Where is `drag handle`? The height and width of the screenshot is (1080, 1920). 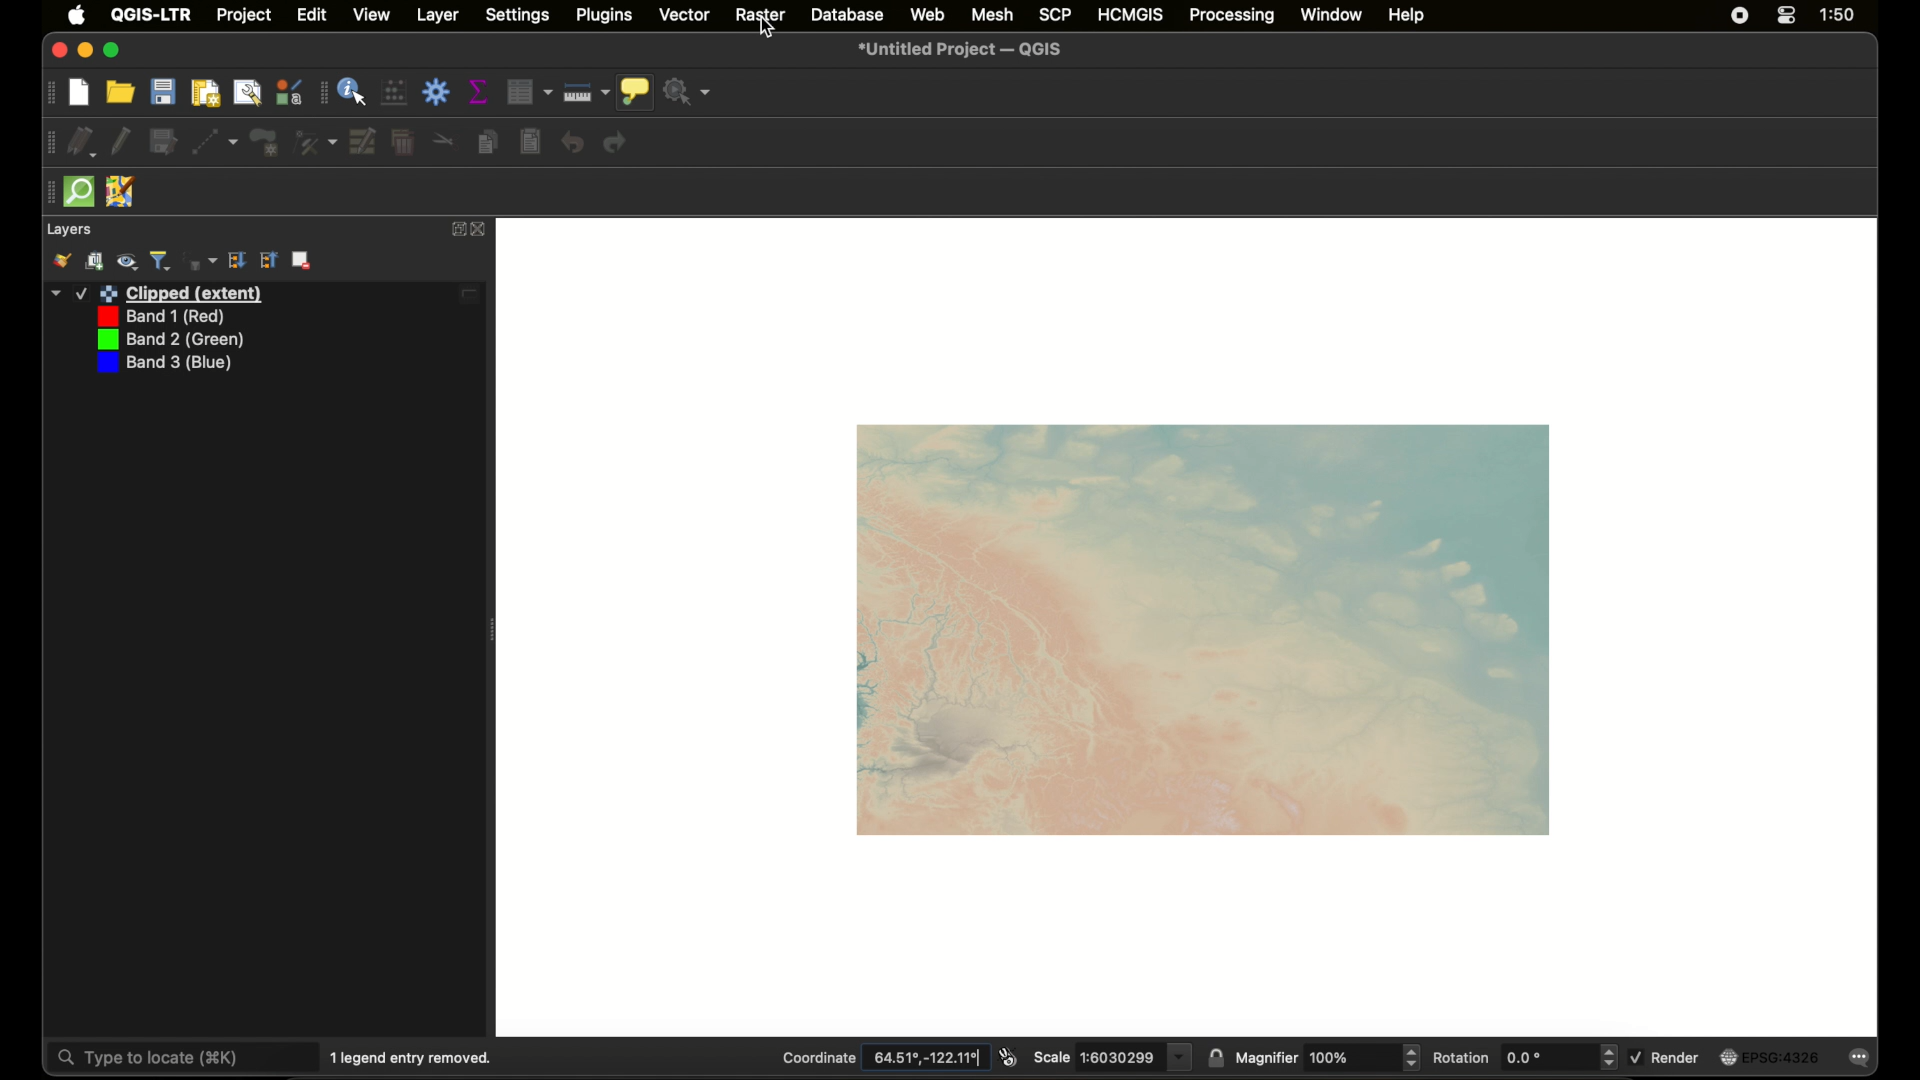 drag handle is located at coordinates (47, 192).